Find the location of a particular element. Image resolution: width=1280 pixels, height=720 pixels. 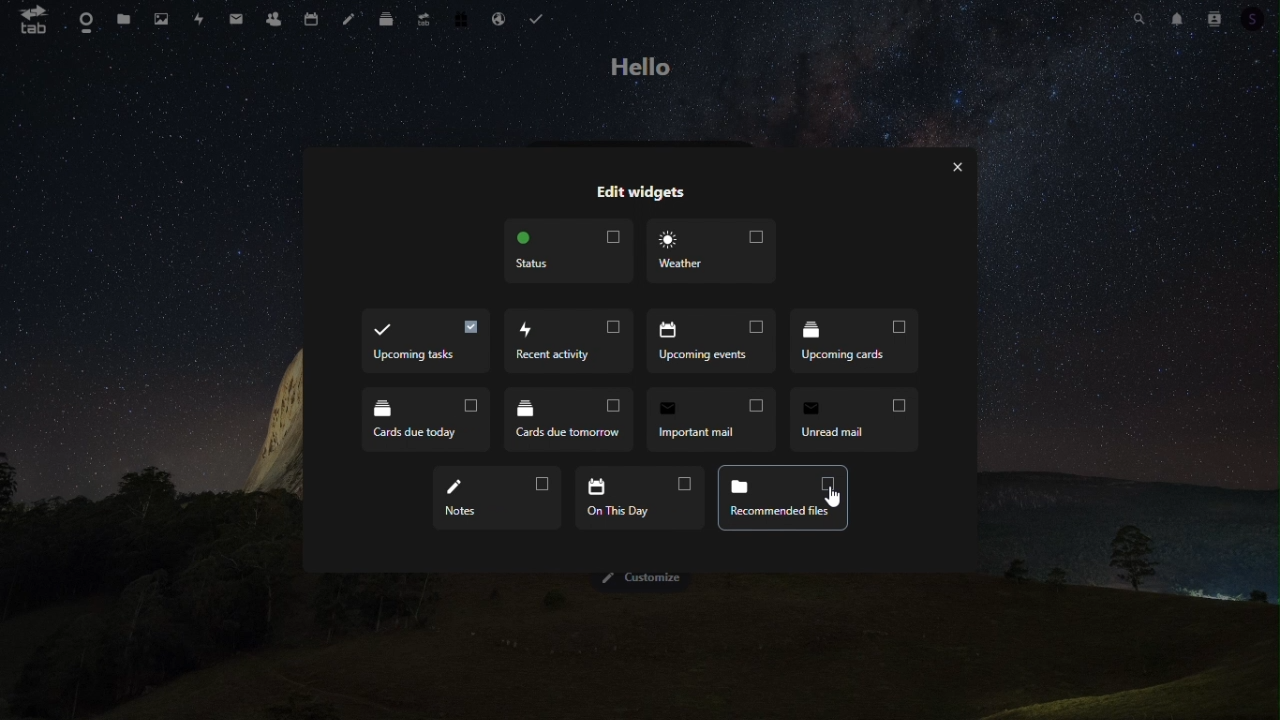

tab is located at coordinates (31, 24).